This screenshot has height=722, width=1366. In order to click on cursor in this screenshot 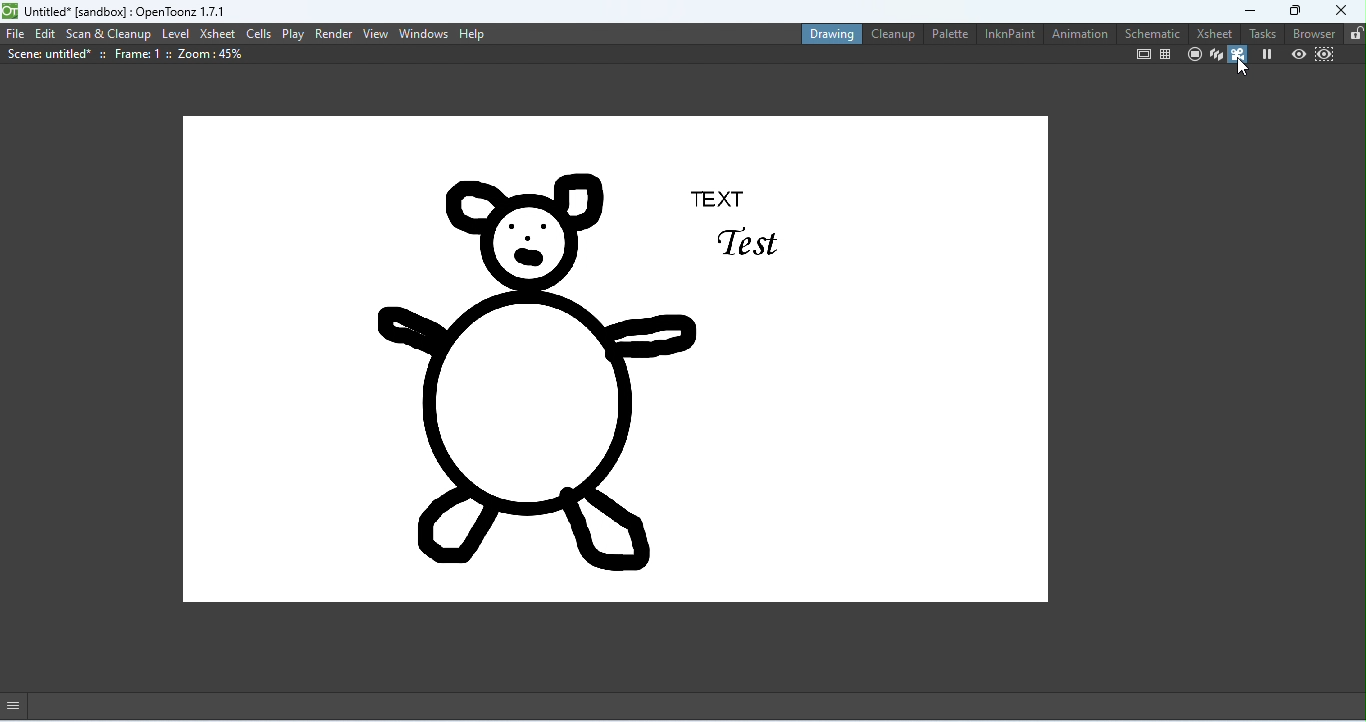, I will do `click(1243, 67)`.